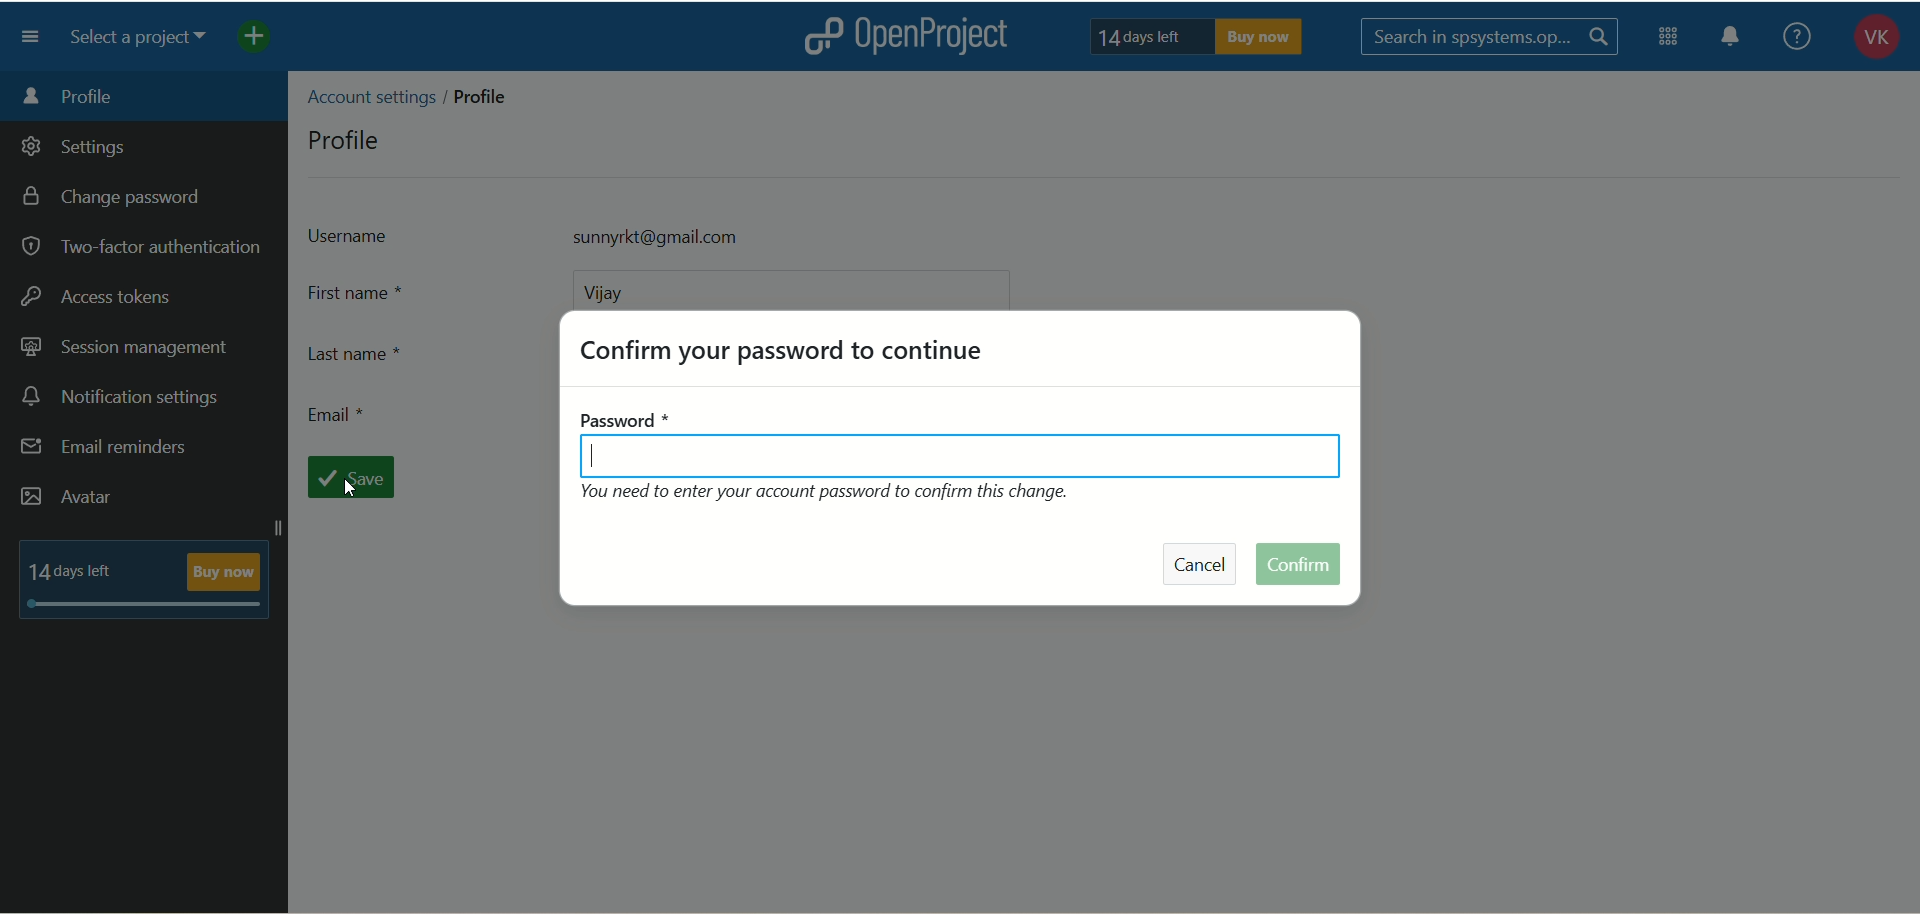 The width and height of the screenshot is (1920, 914). What do you see at coordinates (1202, 562) in the screenshot?
I see `cancel` at bounding box center [1202, 562].